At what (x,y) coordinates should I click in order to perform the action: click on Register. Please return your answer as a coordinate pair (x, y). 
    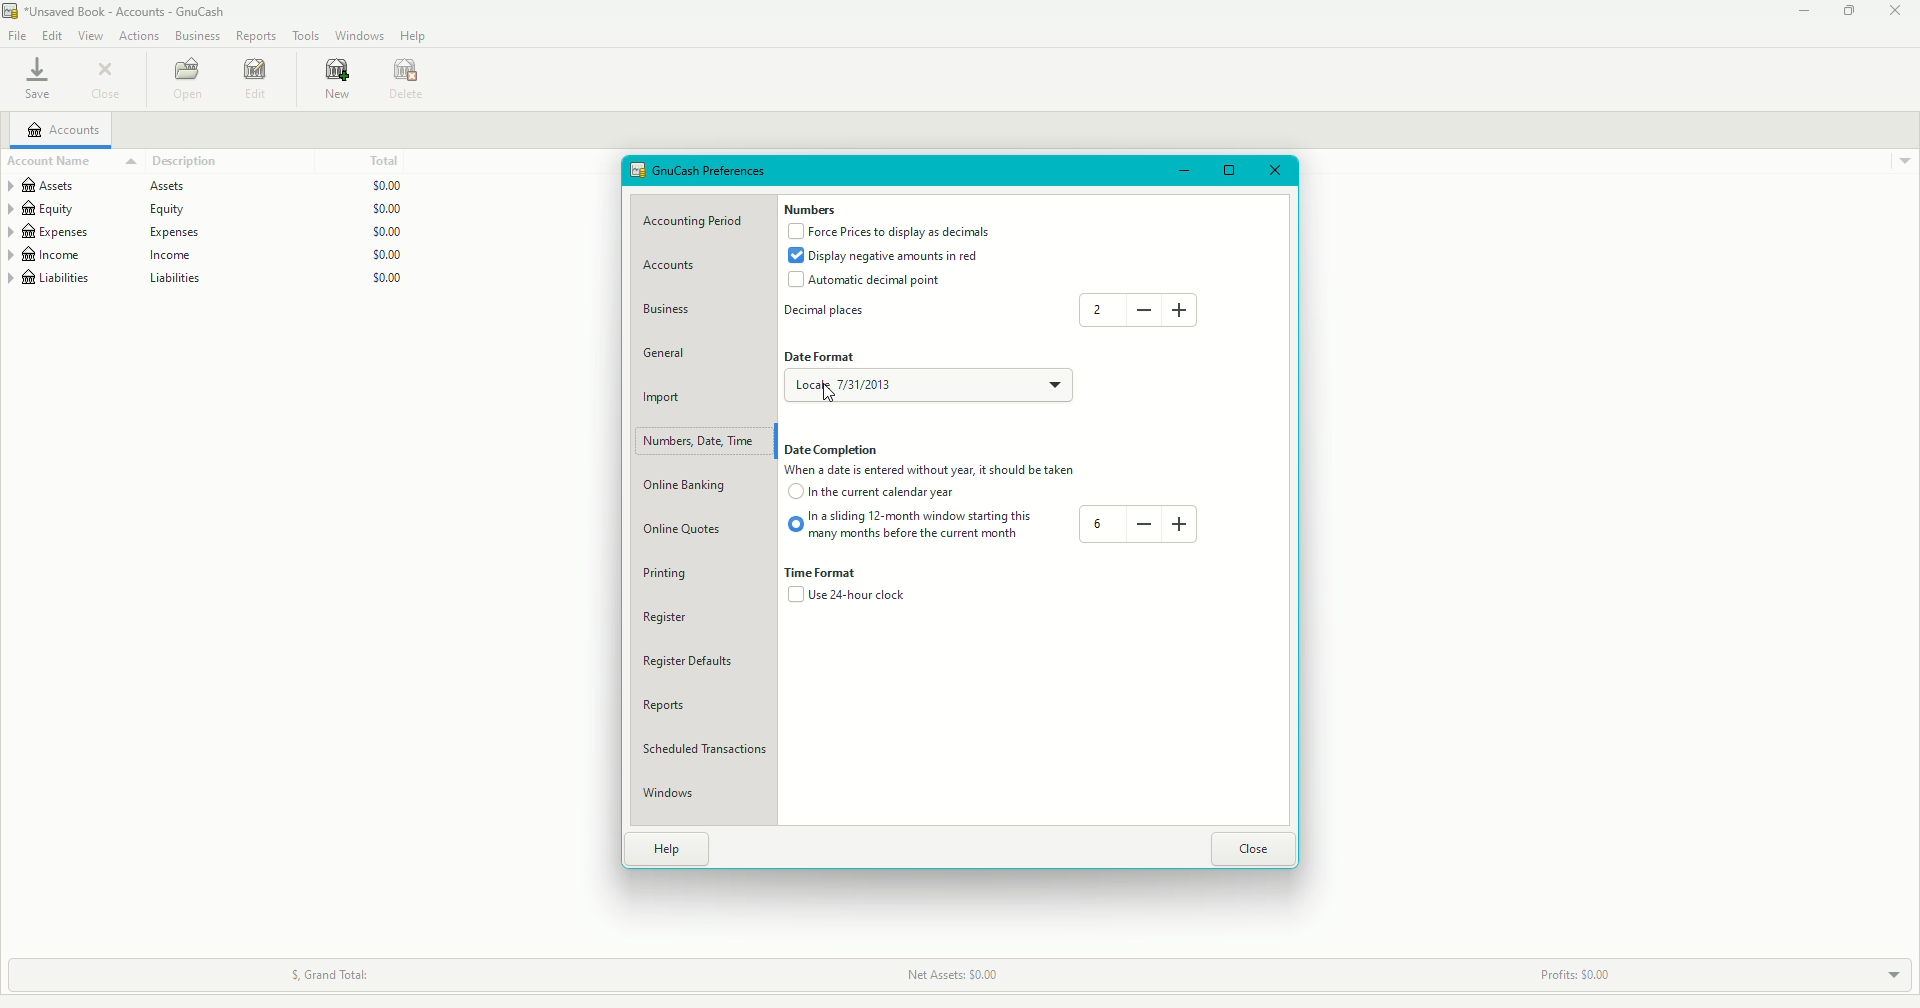
    Looking at the image, I should click on (680, 618).